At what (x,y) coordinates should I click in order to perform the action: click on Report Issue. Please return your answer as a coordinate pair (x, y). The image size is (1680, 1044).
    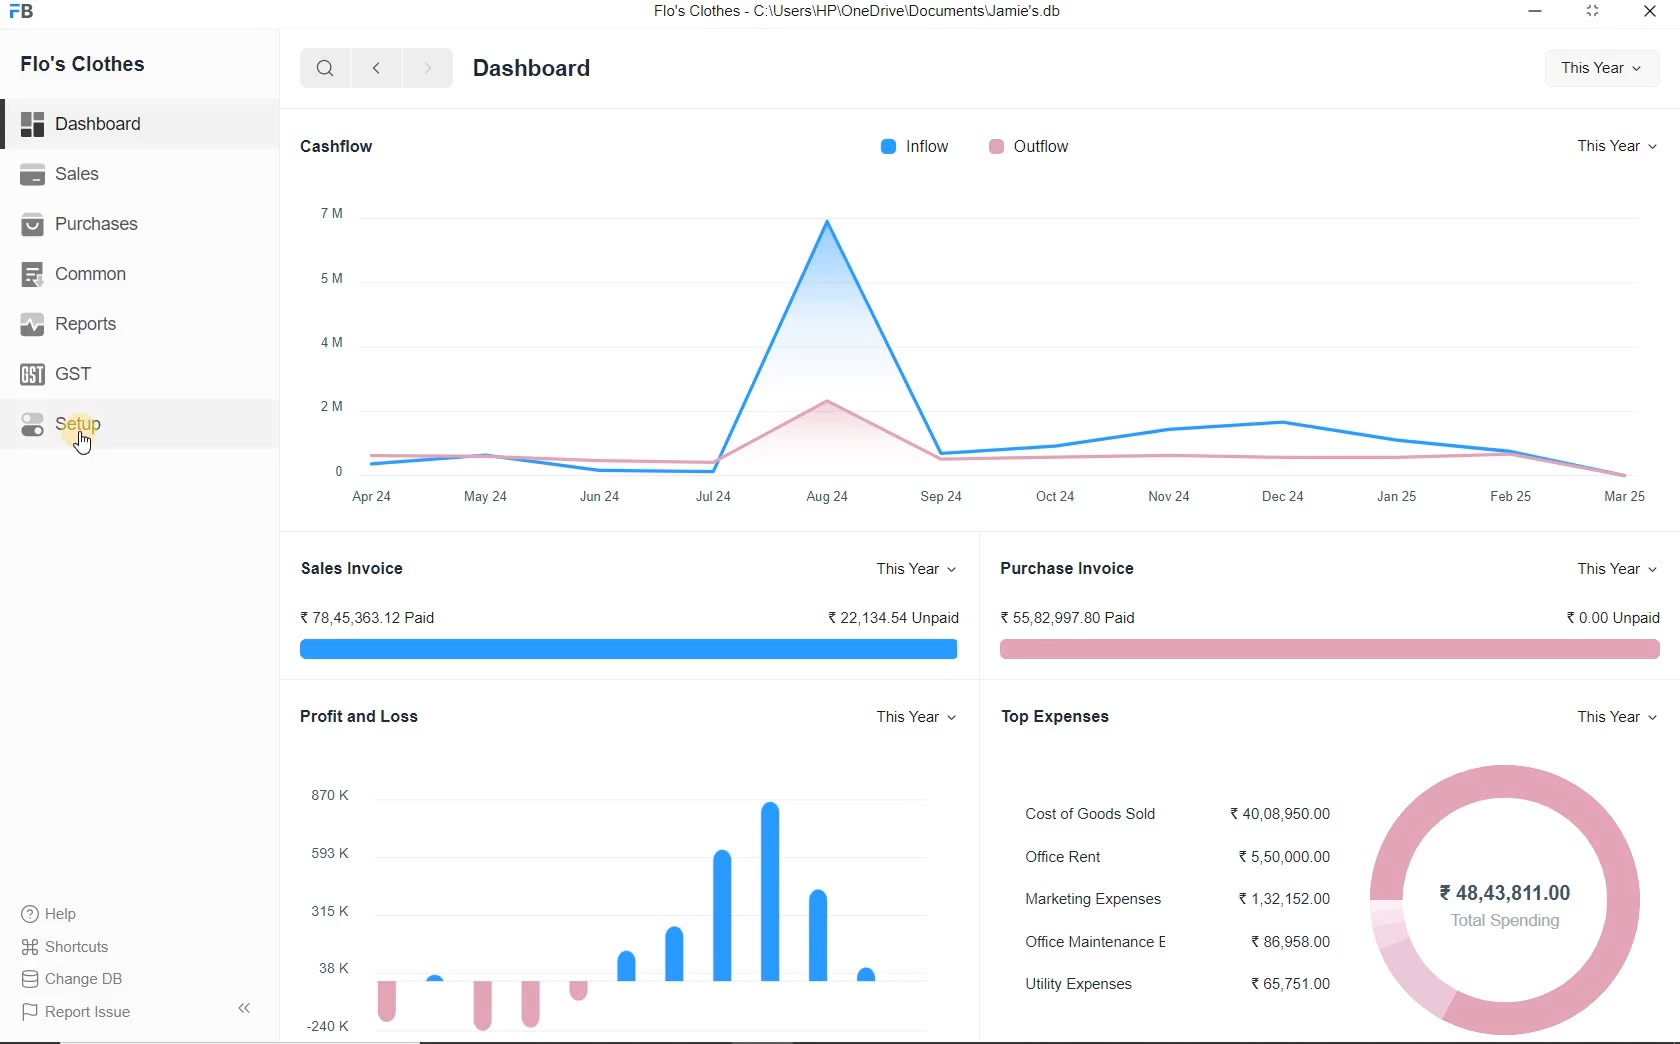
    Looking at the image, I should click on (139, 1011).